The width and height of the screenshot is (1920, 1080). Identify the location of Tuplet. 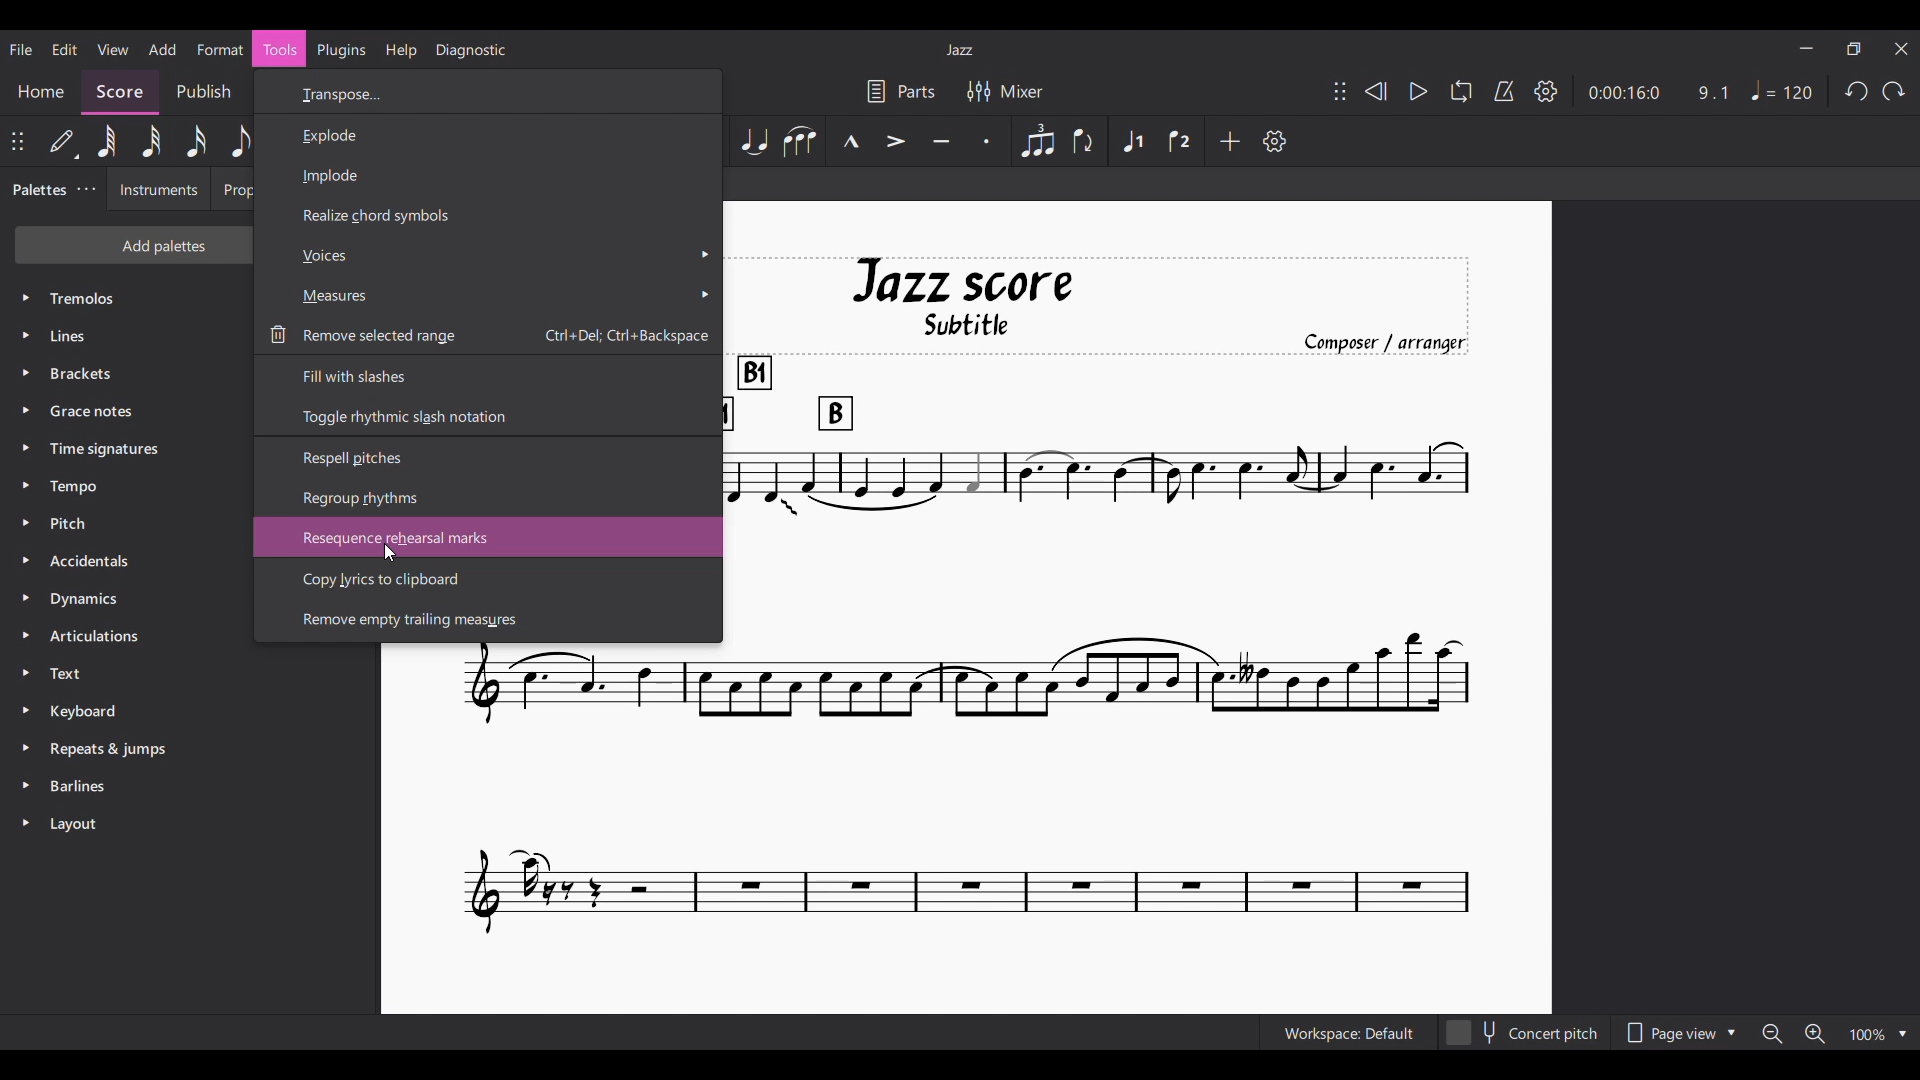
(1039, 141).